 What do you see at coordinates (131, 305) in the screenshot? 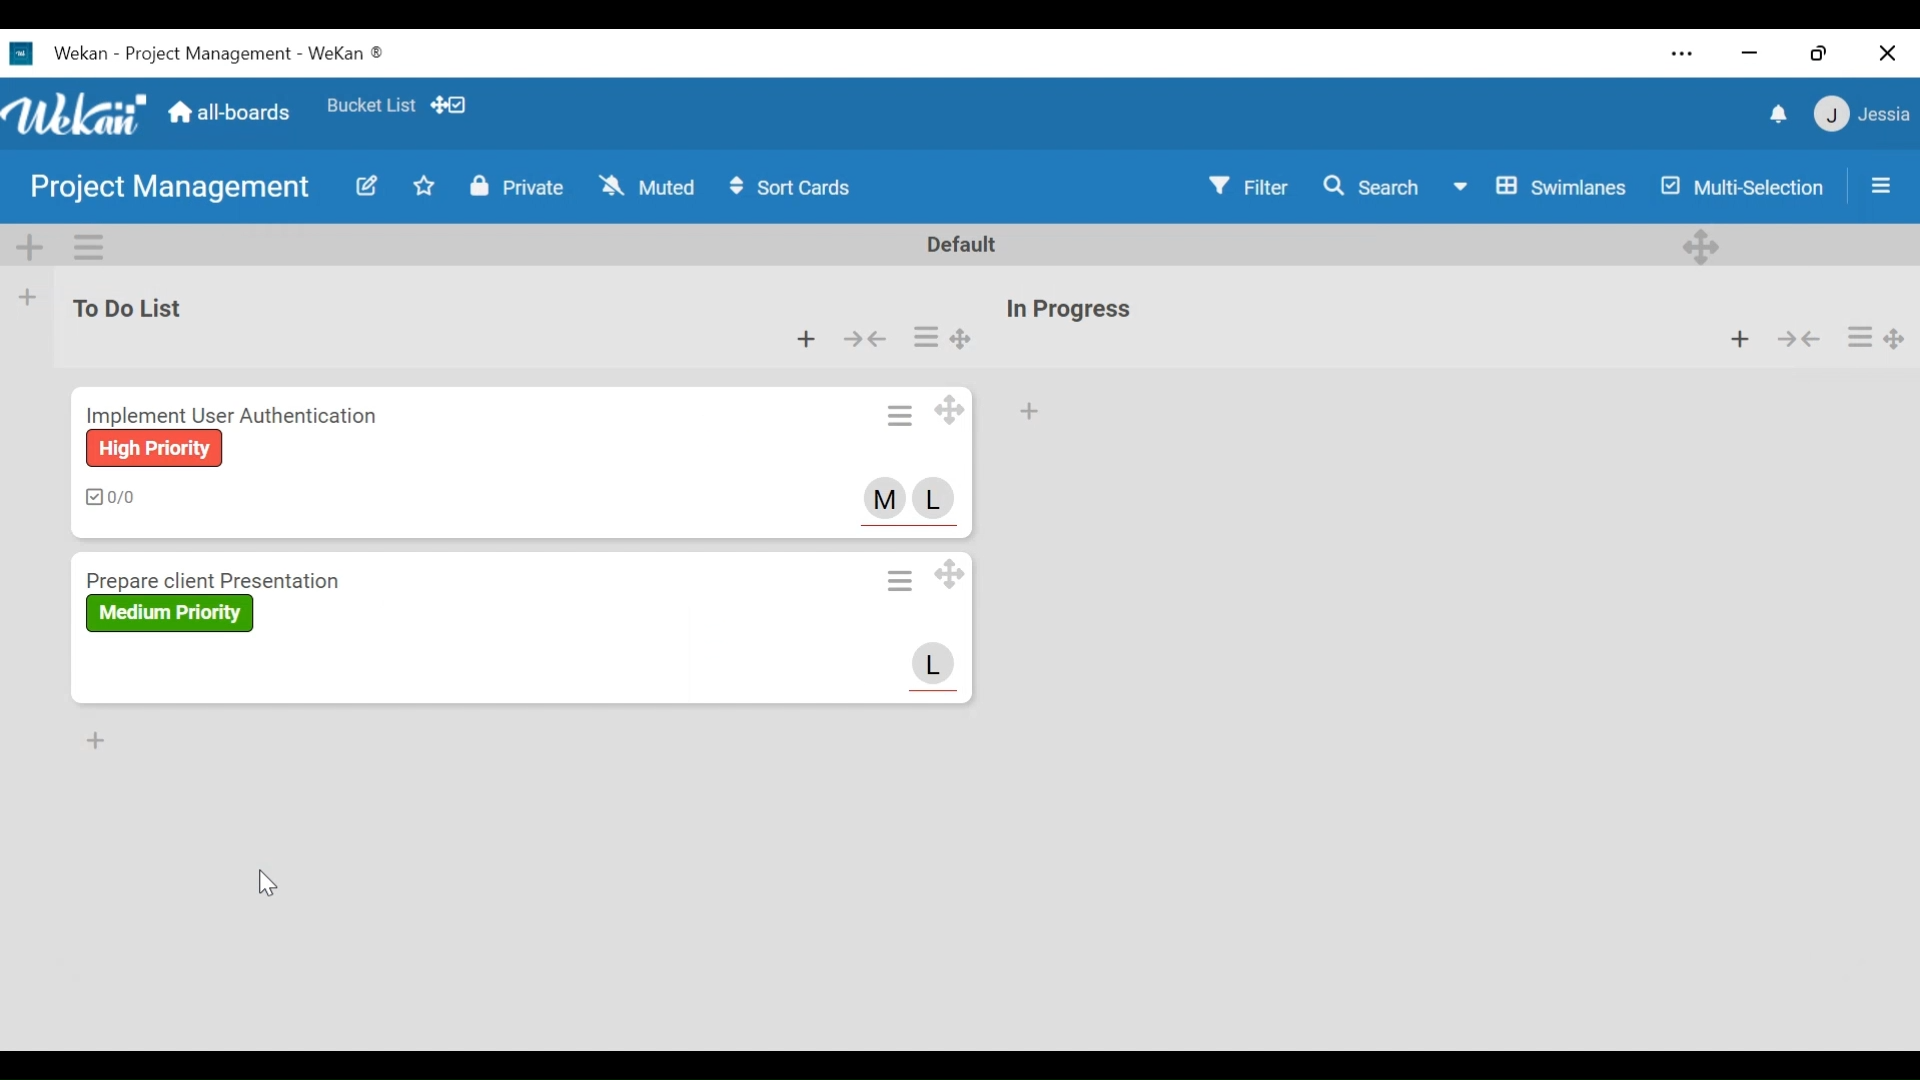
I see `list Title` at bounding box center [131, 305].